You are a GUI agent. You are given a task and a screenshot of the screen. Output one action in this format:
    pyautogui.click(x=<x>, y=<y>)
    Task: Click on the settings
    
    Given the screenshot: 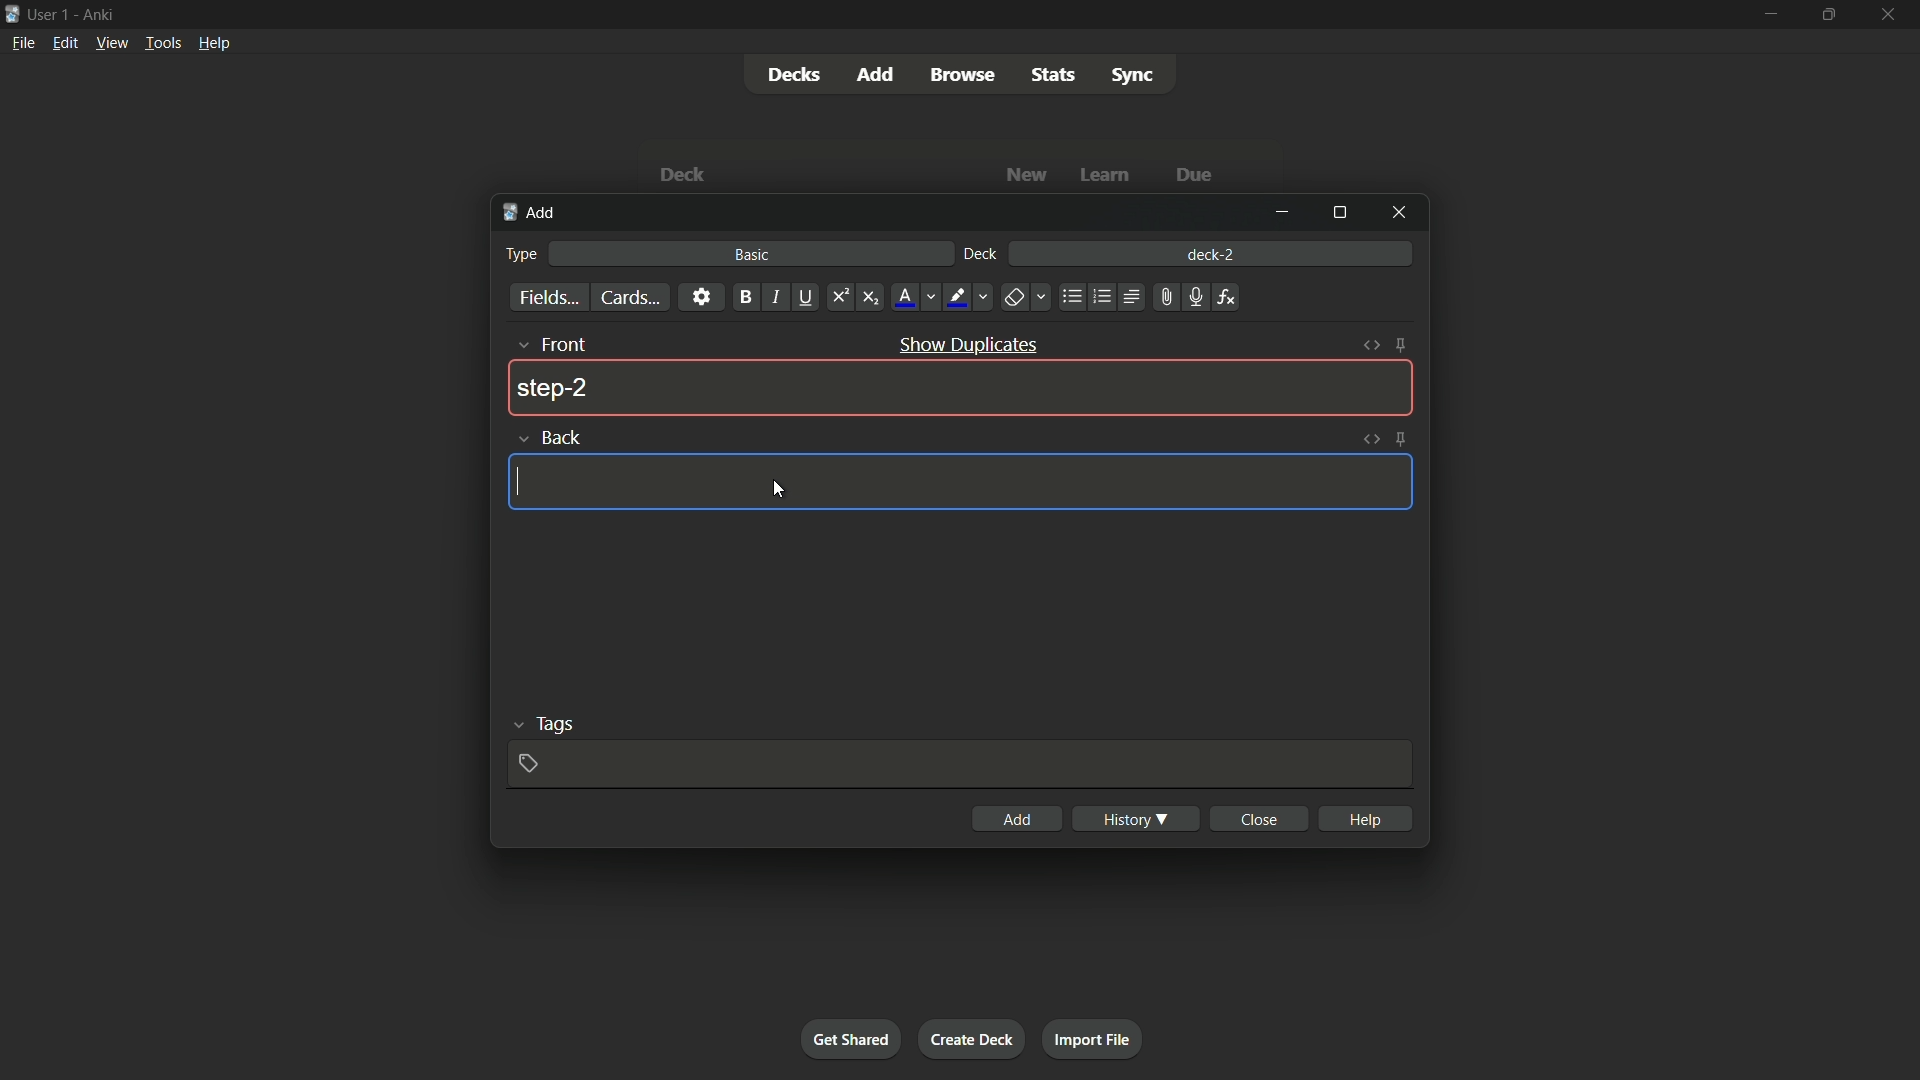 What is the action you would take?
    pyautogui.click(x=701, y=298)
    